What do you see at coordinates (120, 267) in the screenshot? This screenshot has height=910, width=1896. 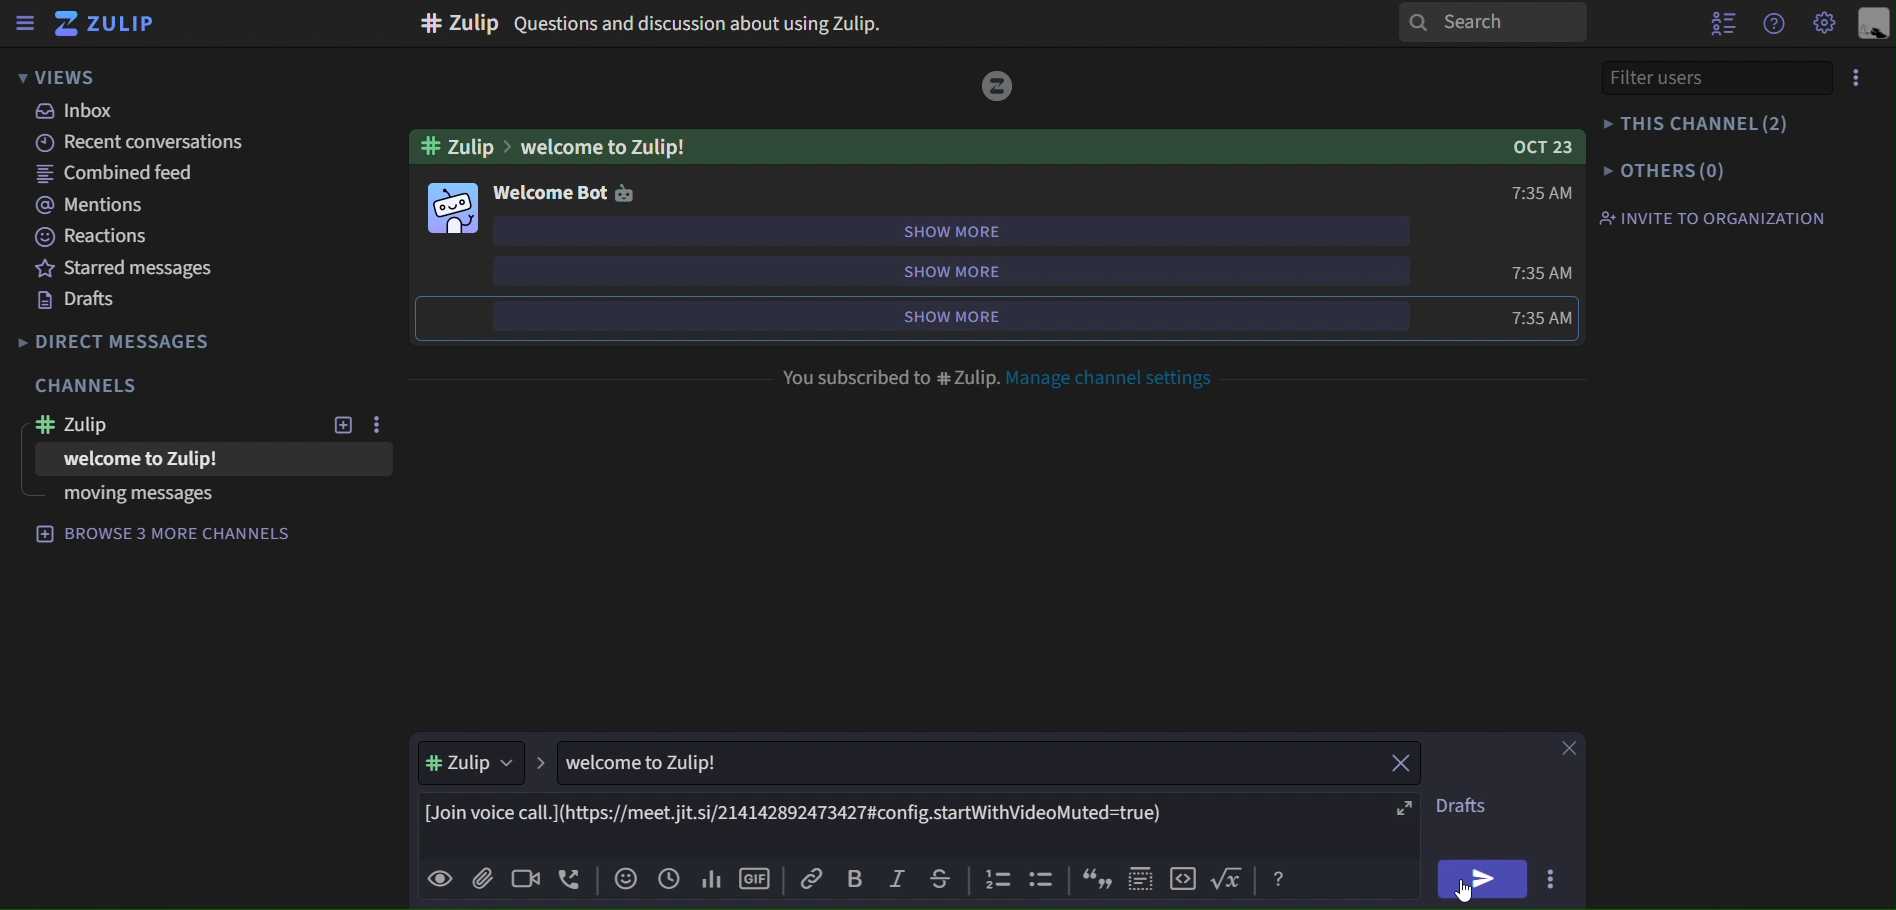 I see `starred messages` at bounding box center [120, 267].